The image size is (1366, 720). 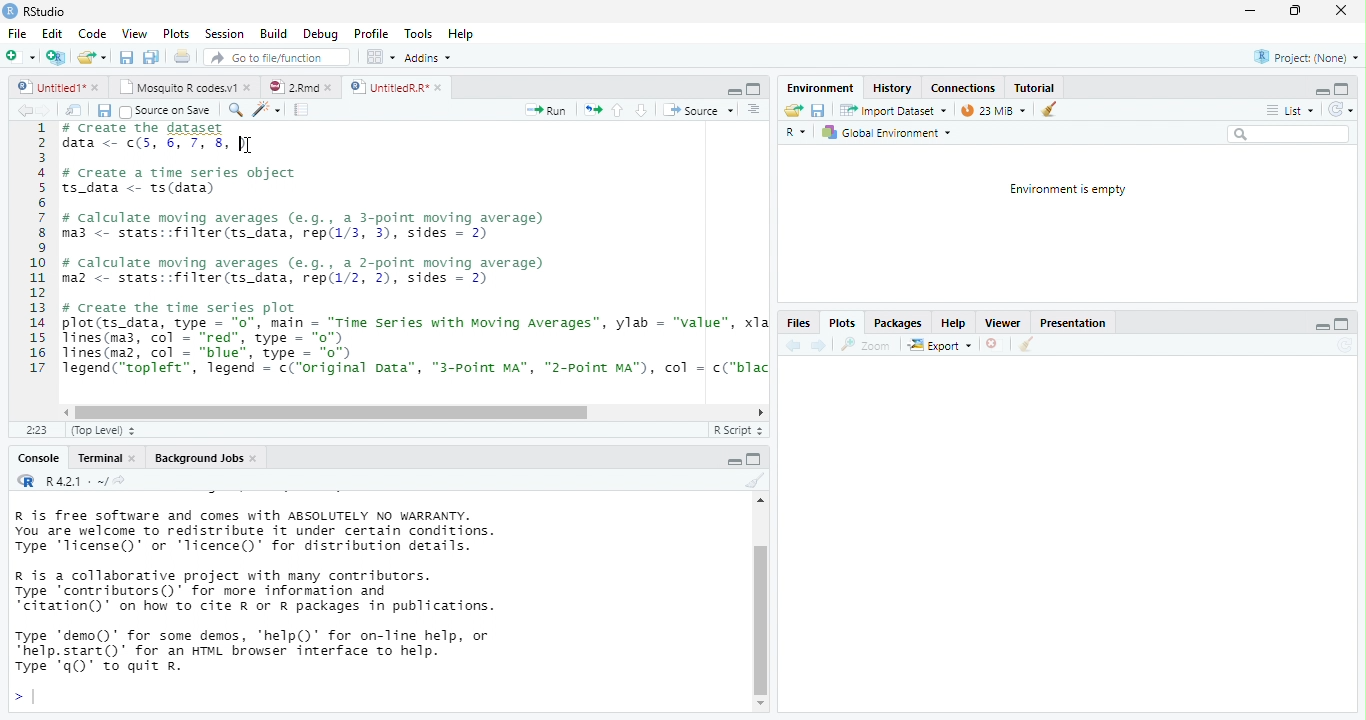 What do you see at coordinates (250, 86) in the screenshot?
I see `close` at bounding box center [250, 86].